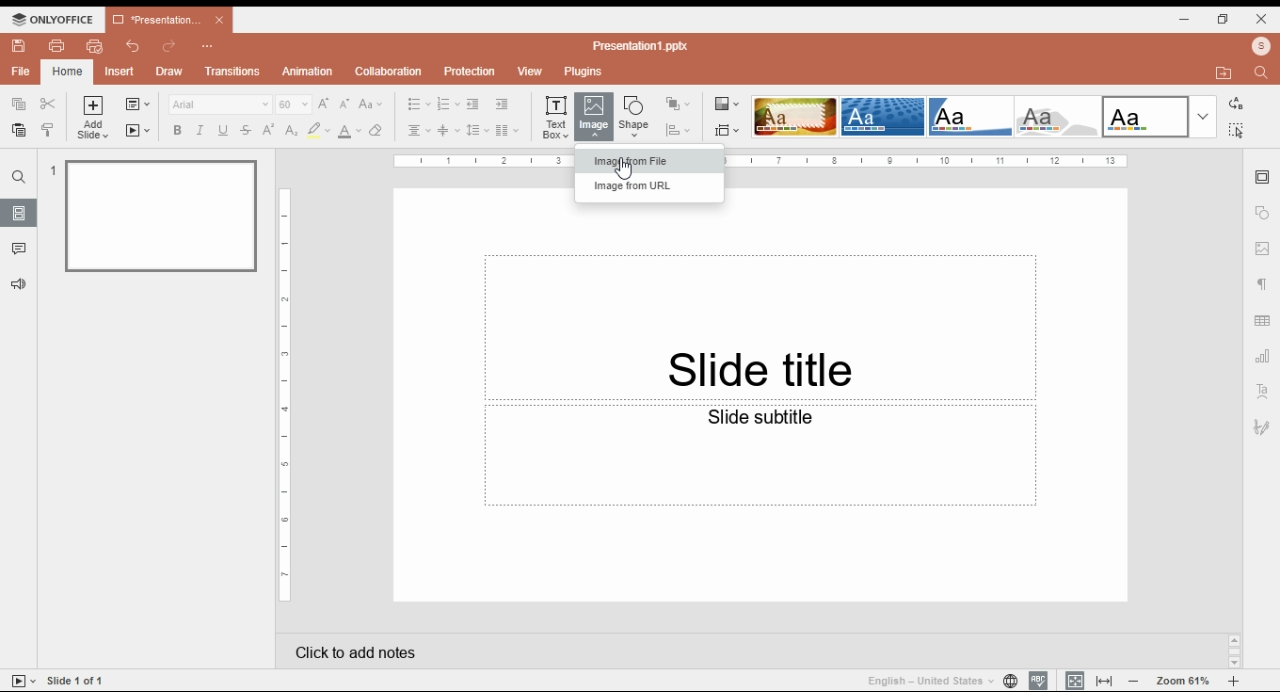 This screenshot has width=1280, height=692. What do you see at coordinates (94, 45) in the screenshot?
I see `quick print` at bounding box center [94, 45].